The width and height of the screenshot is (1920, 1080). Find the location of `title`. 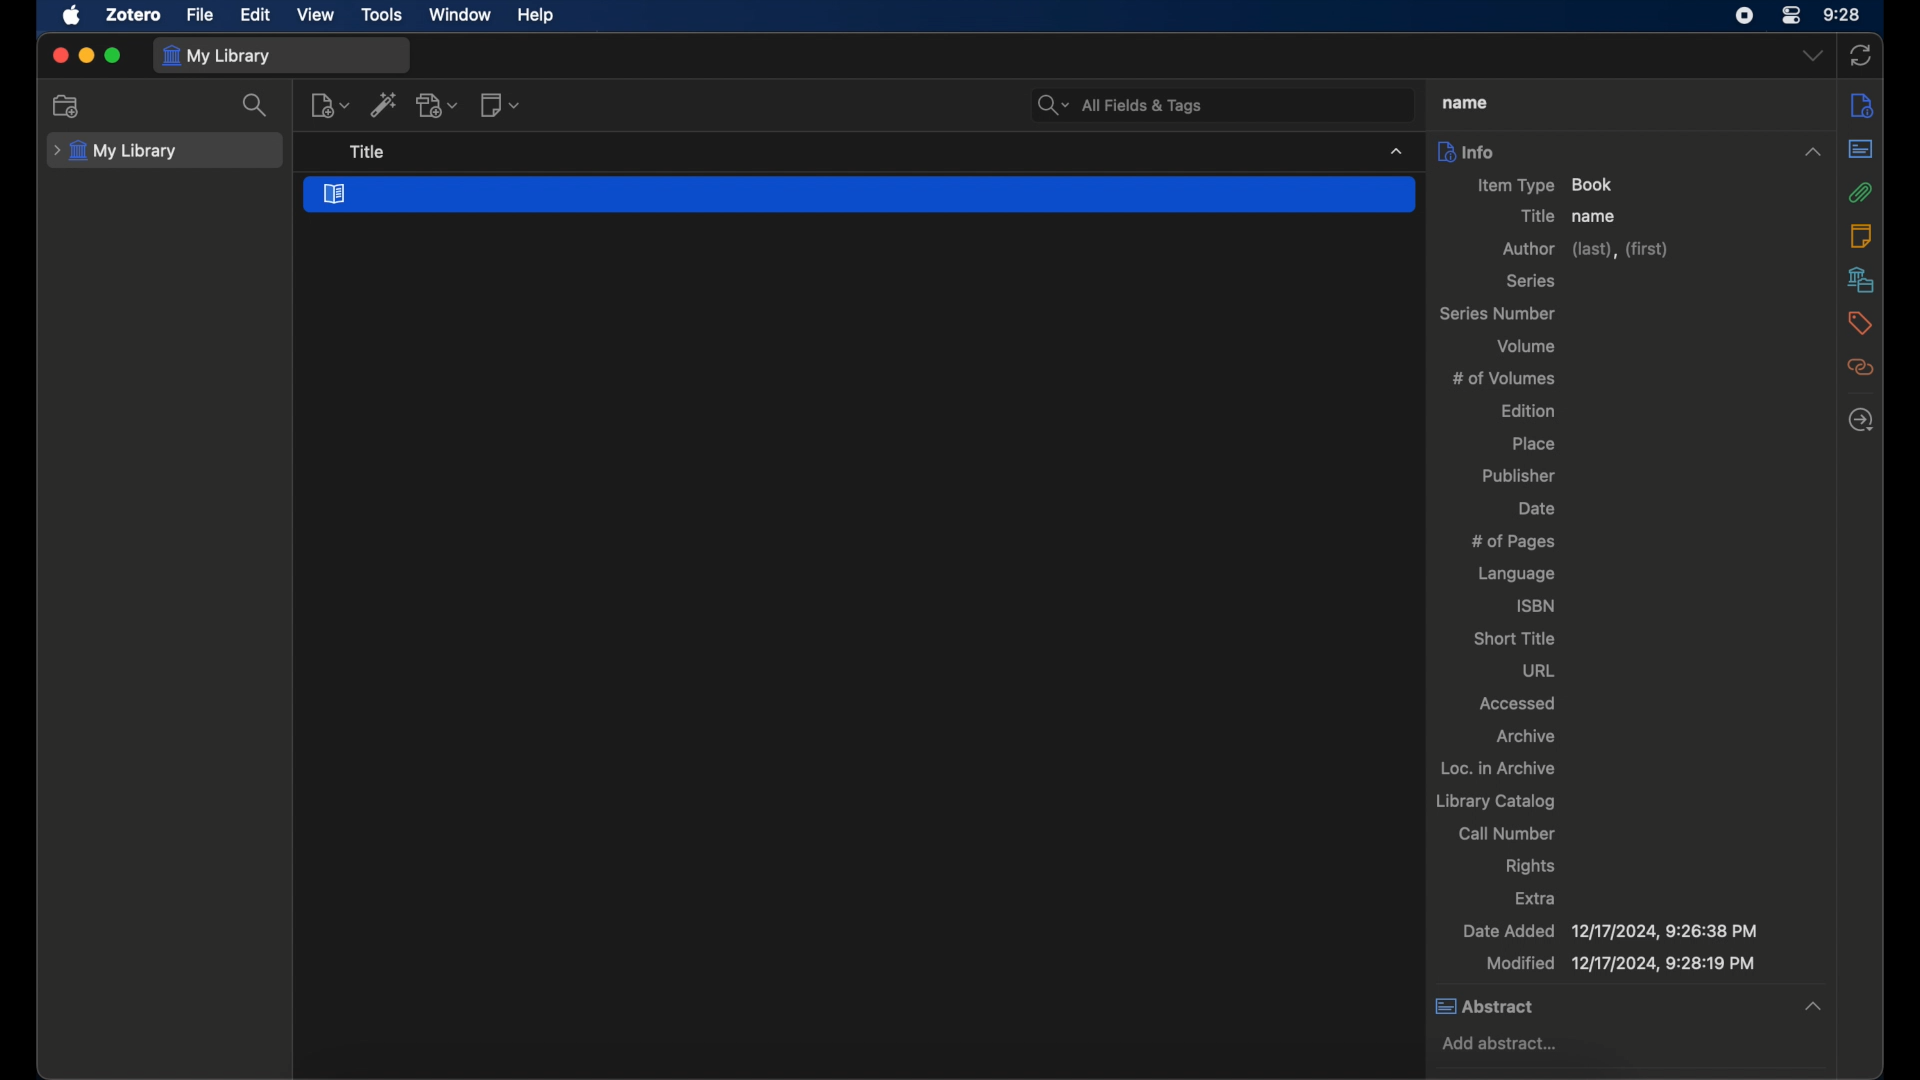

title is located at coordinates (1463, 102).